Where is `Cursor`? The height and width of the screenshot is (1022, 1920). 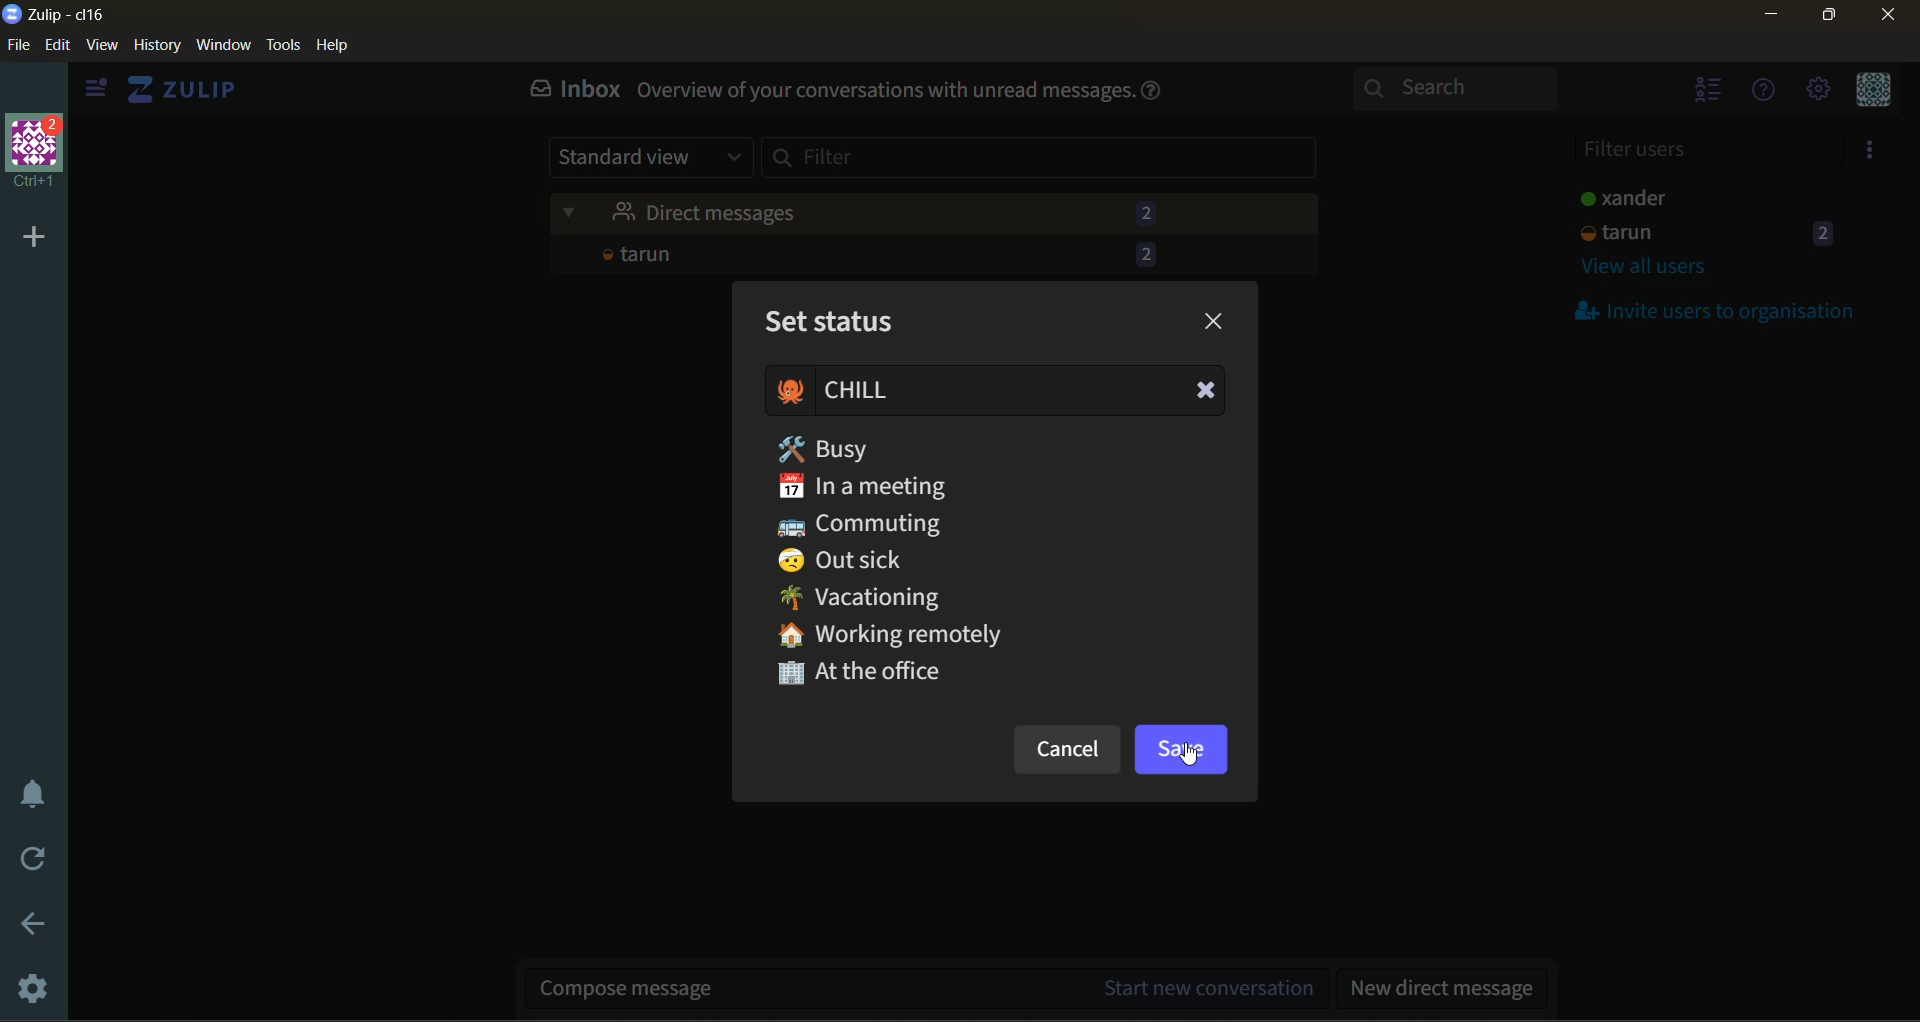 Cursor is located at coordinates (1203, 756).